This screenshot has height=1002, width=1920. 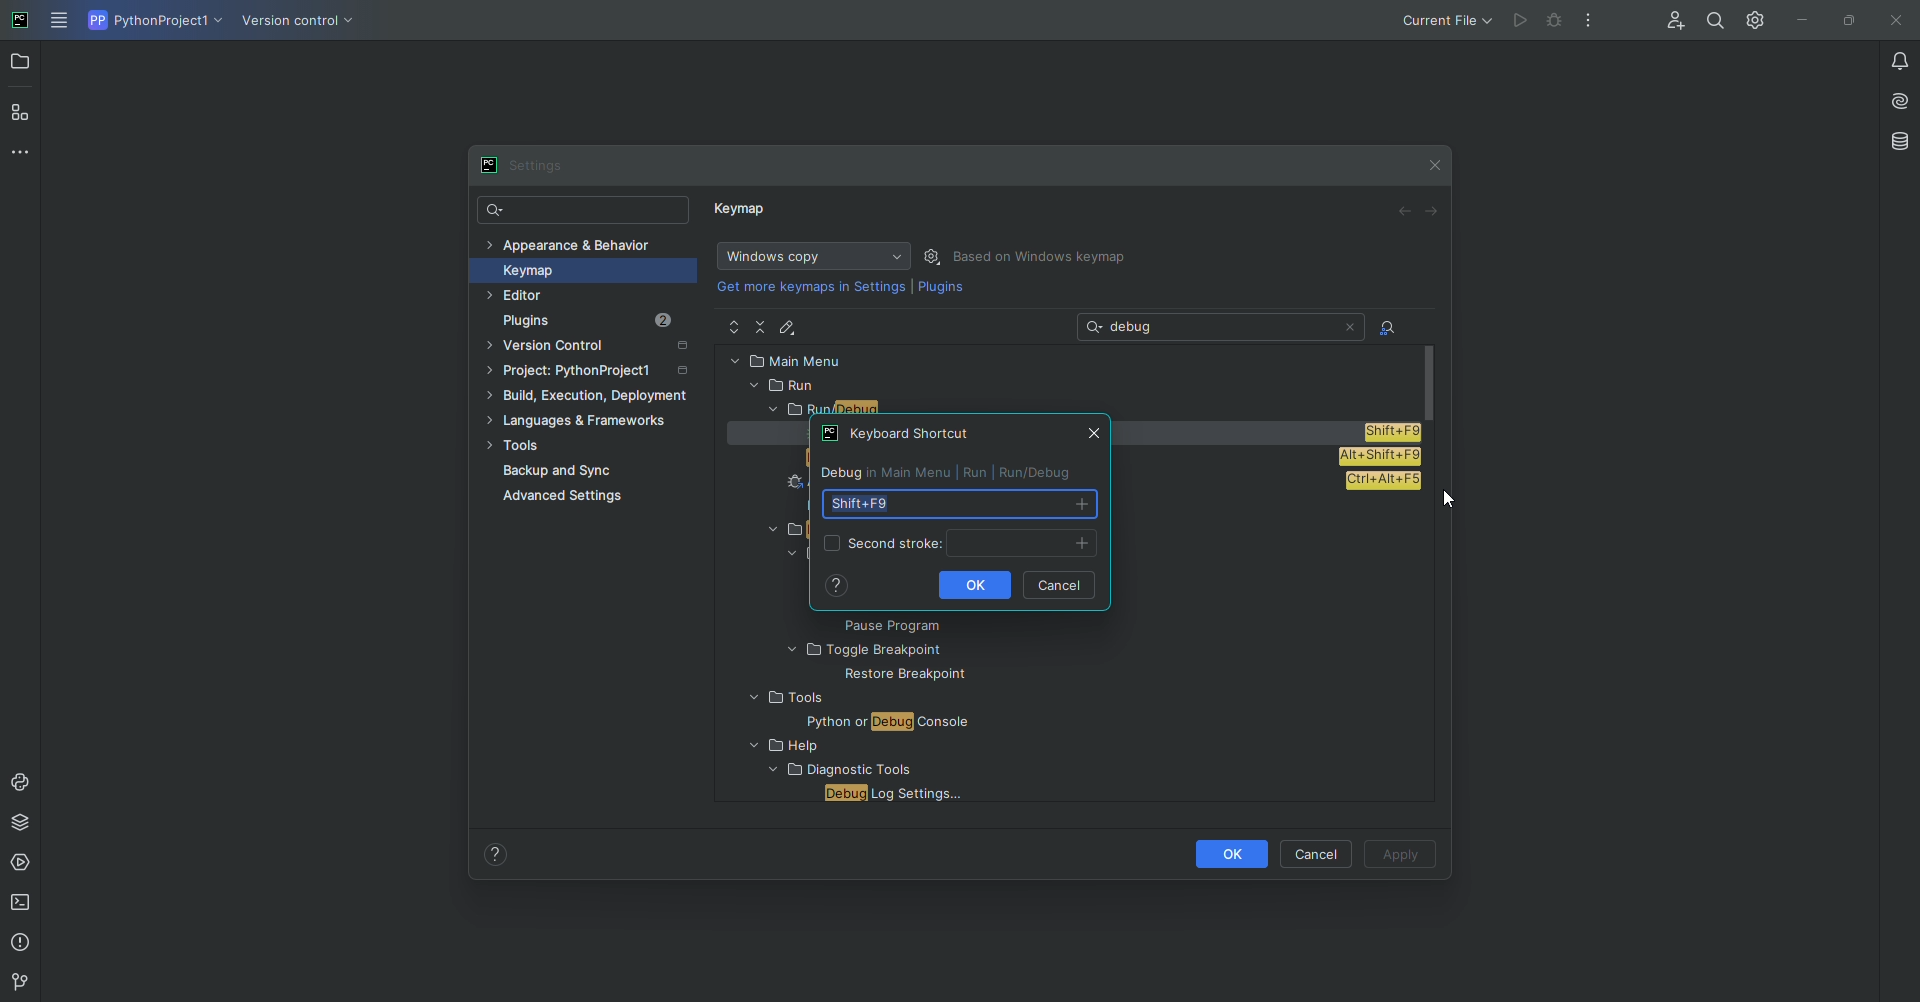 What do you see at coordinates (17, 983) in the screenshot?
I see `version Control` at bounding box center [17, 983].